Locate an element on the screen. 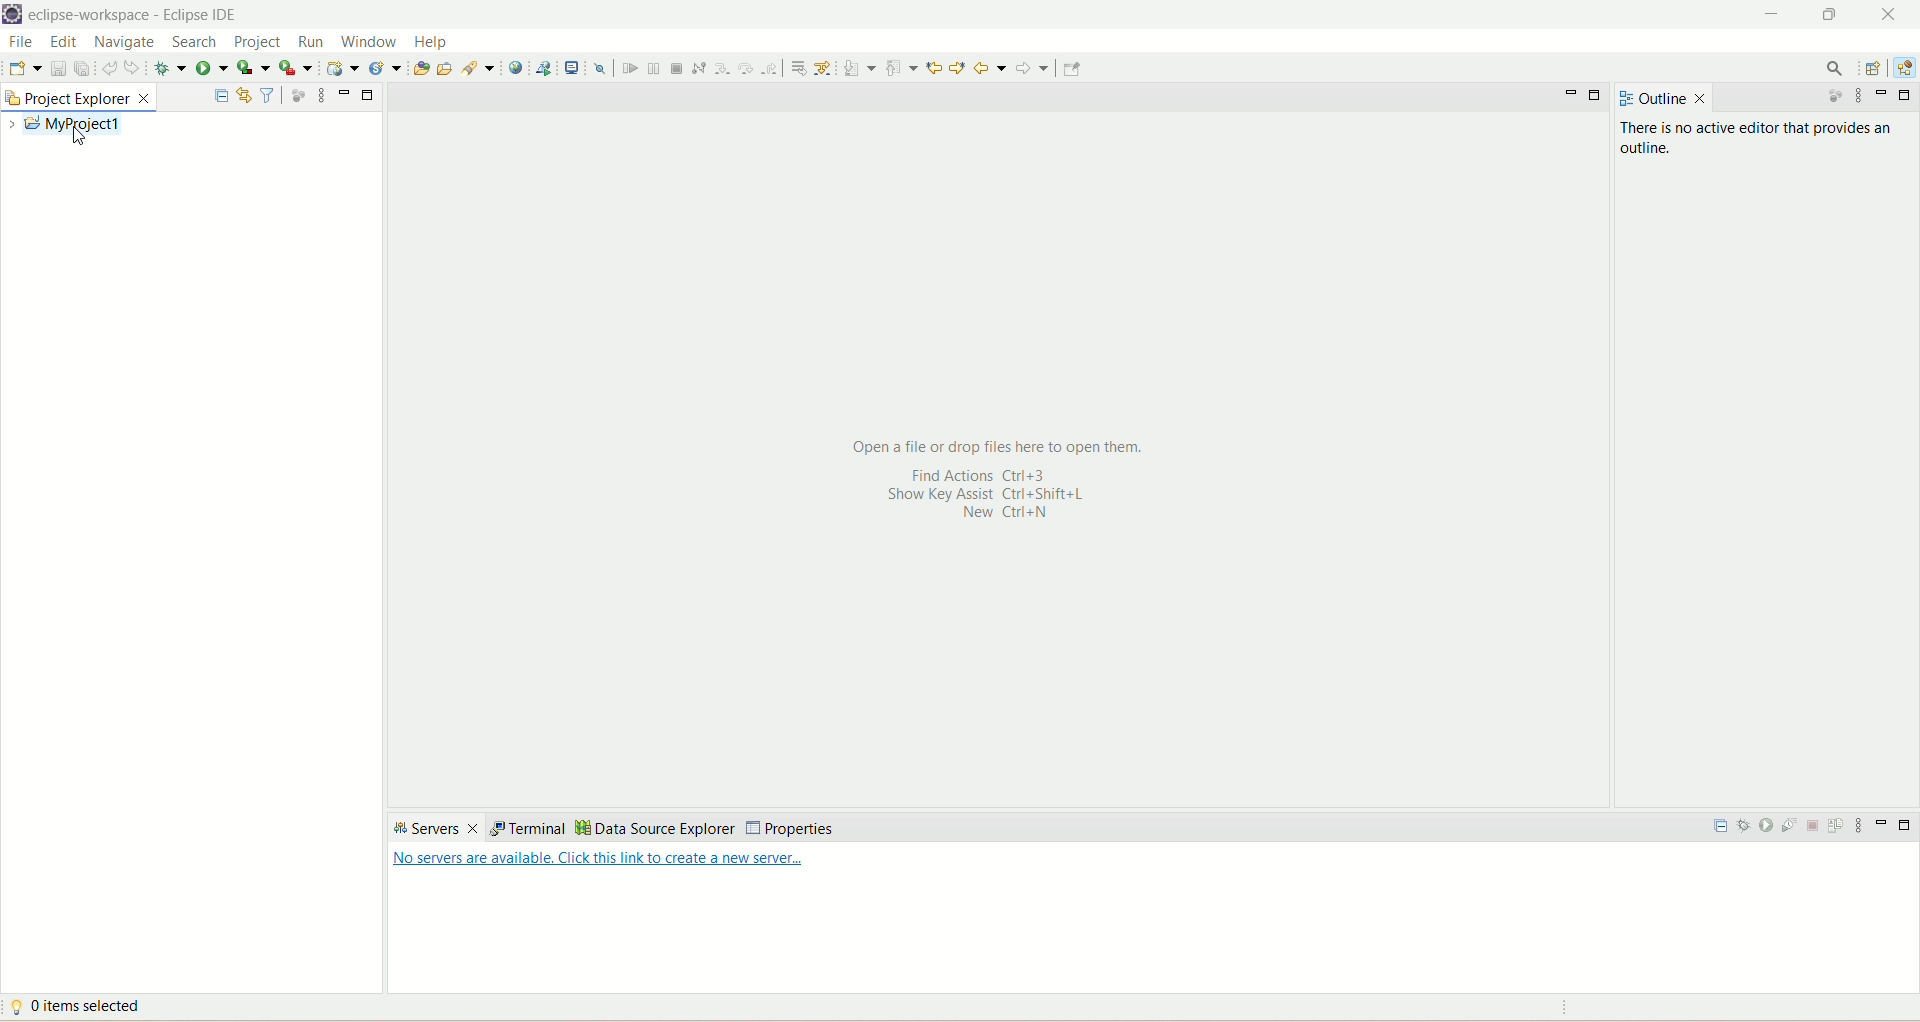 Image resolution: width=1920 pixels, height=1022 pixels. publish to the server is located at coordinates (1839, 829).